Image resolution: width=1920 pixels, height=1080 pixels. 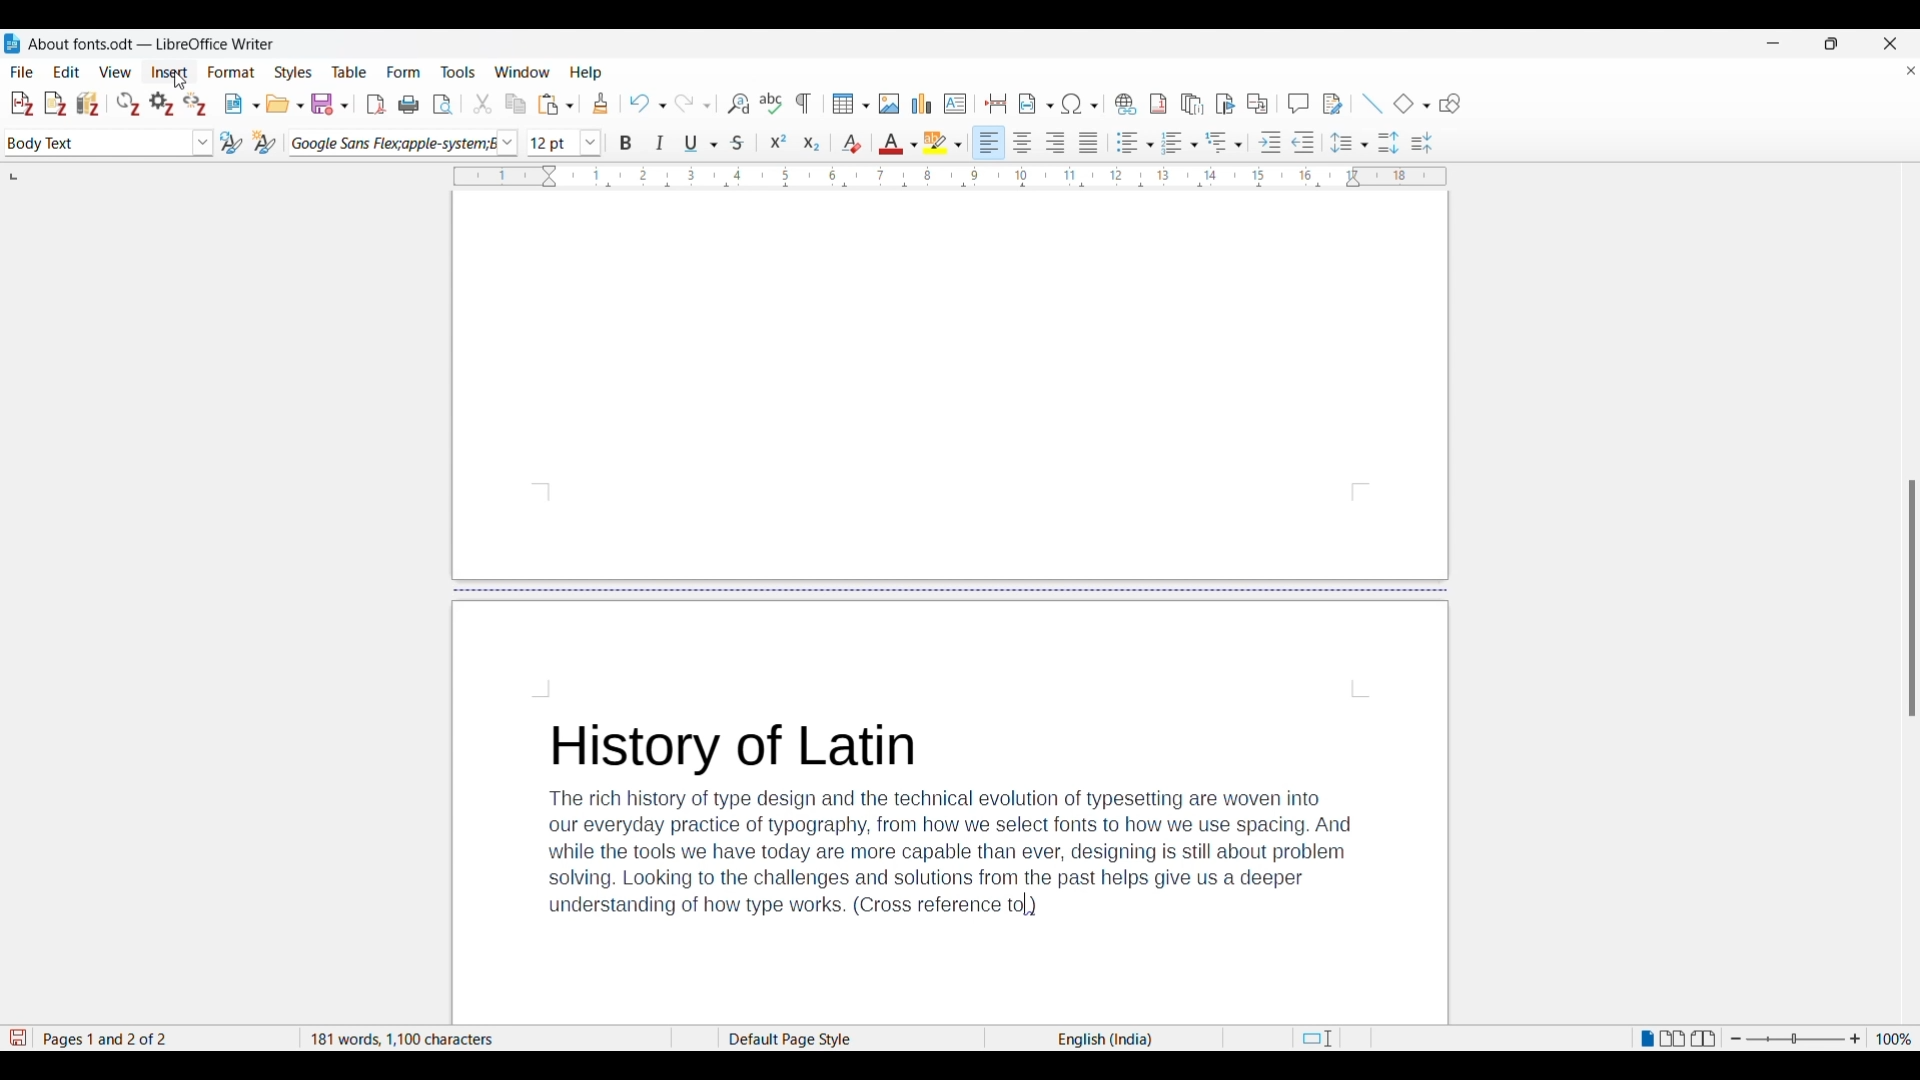 I want to click on Clear direct formatting , so click(x=852, y=142).